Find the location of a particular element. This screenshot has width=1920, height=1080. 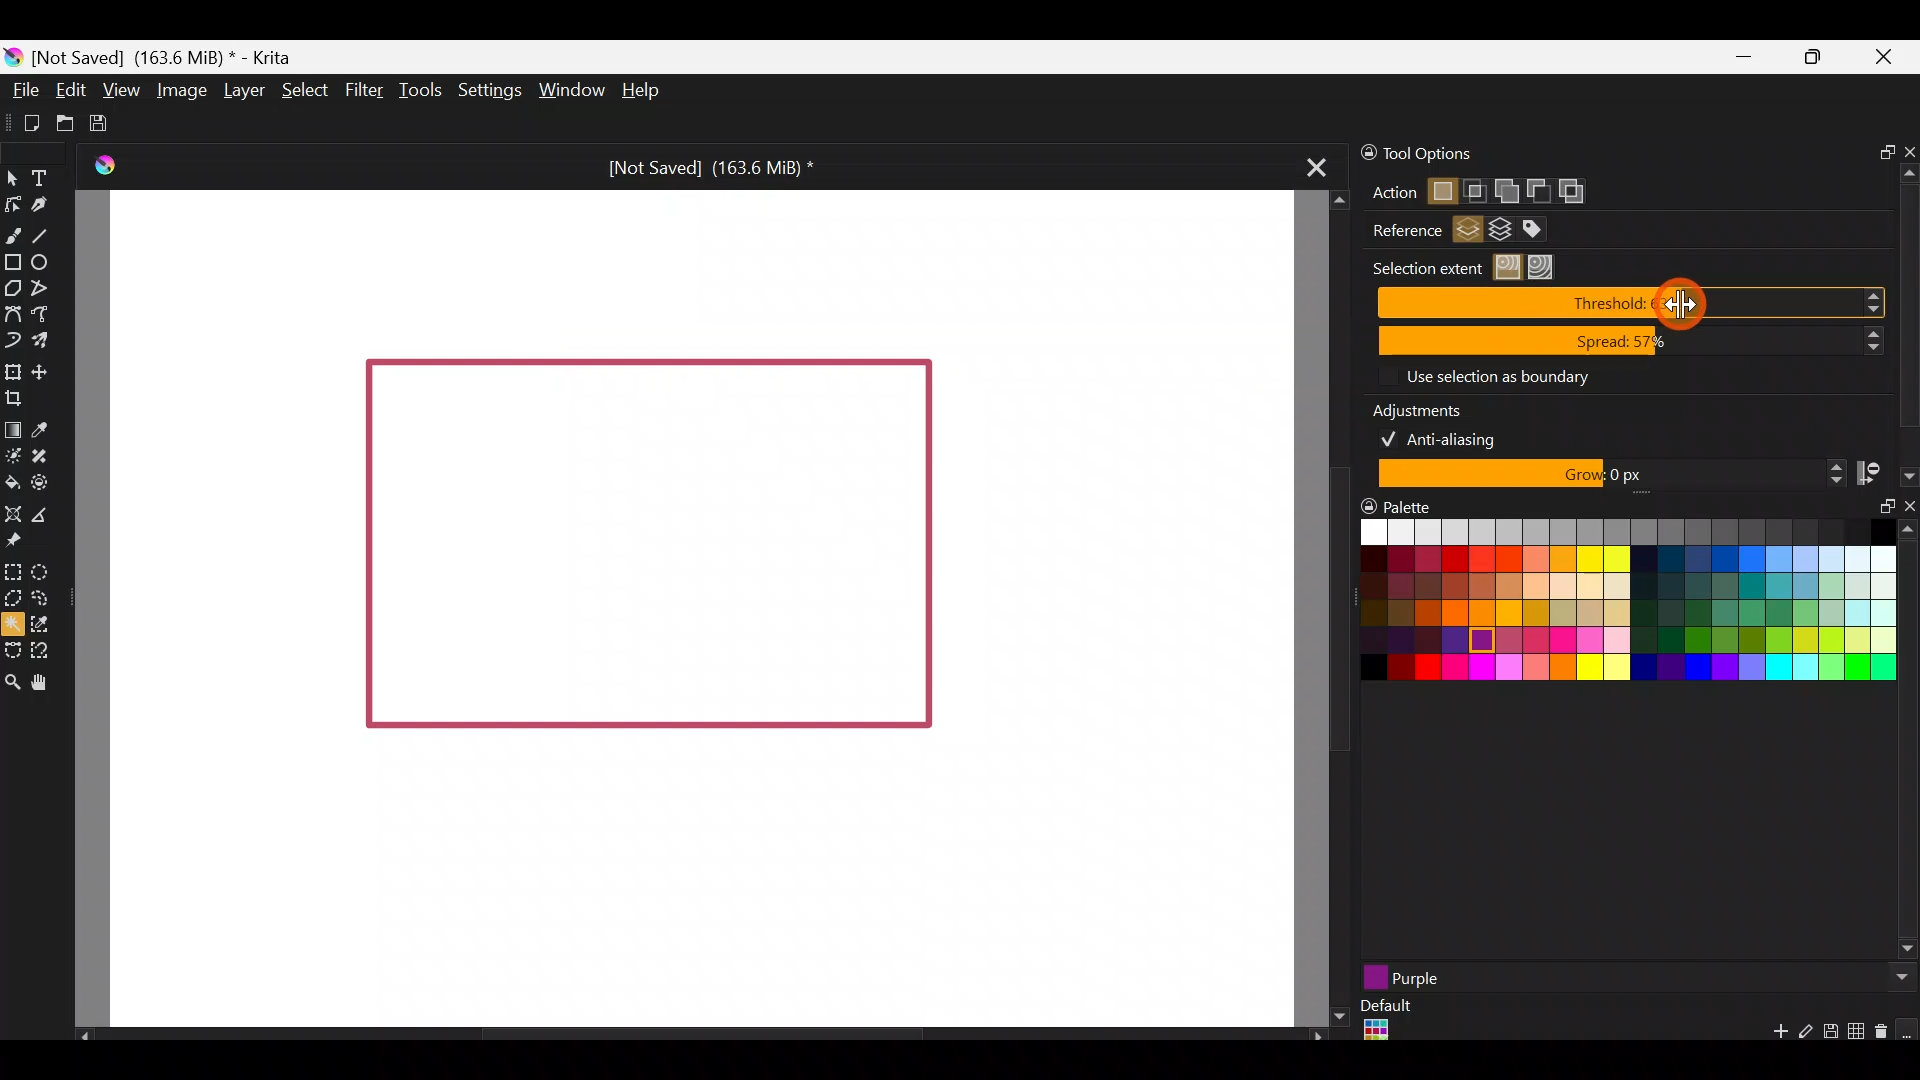

Zoom tool is located at coordinates (12, 680).